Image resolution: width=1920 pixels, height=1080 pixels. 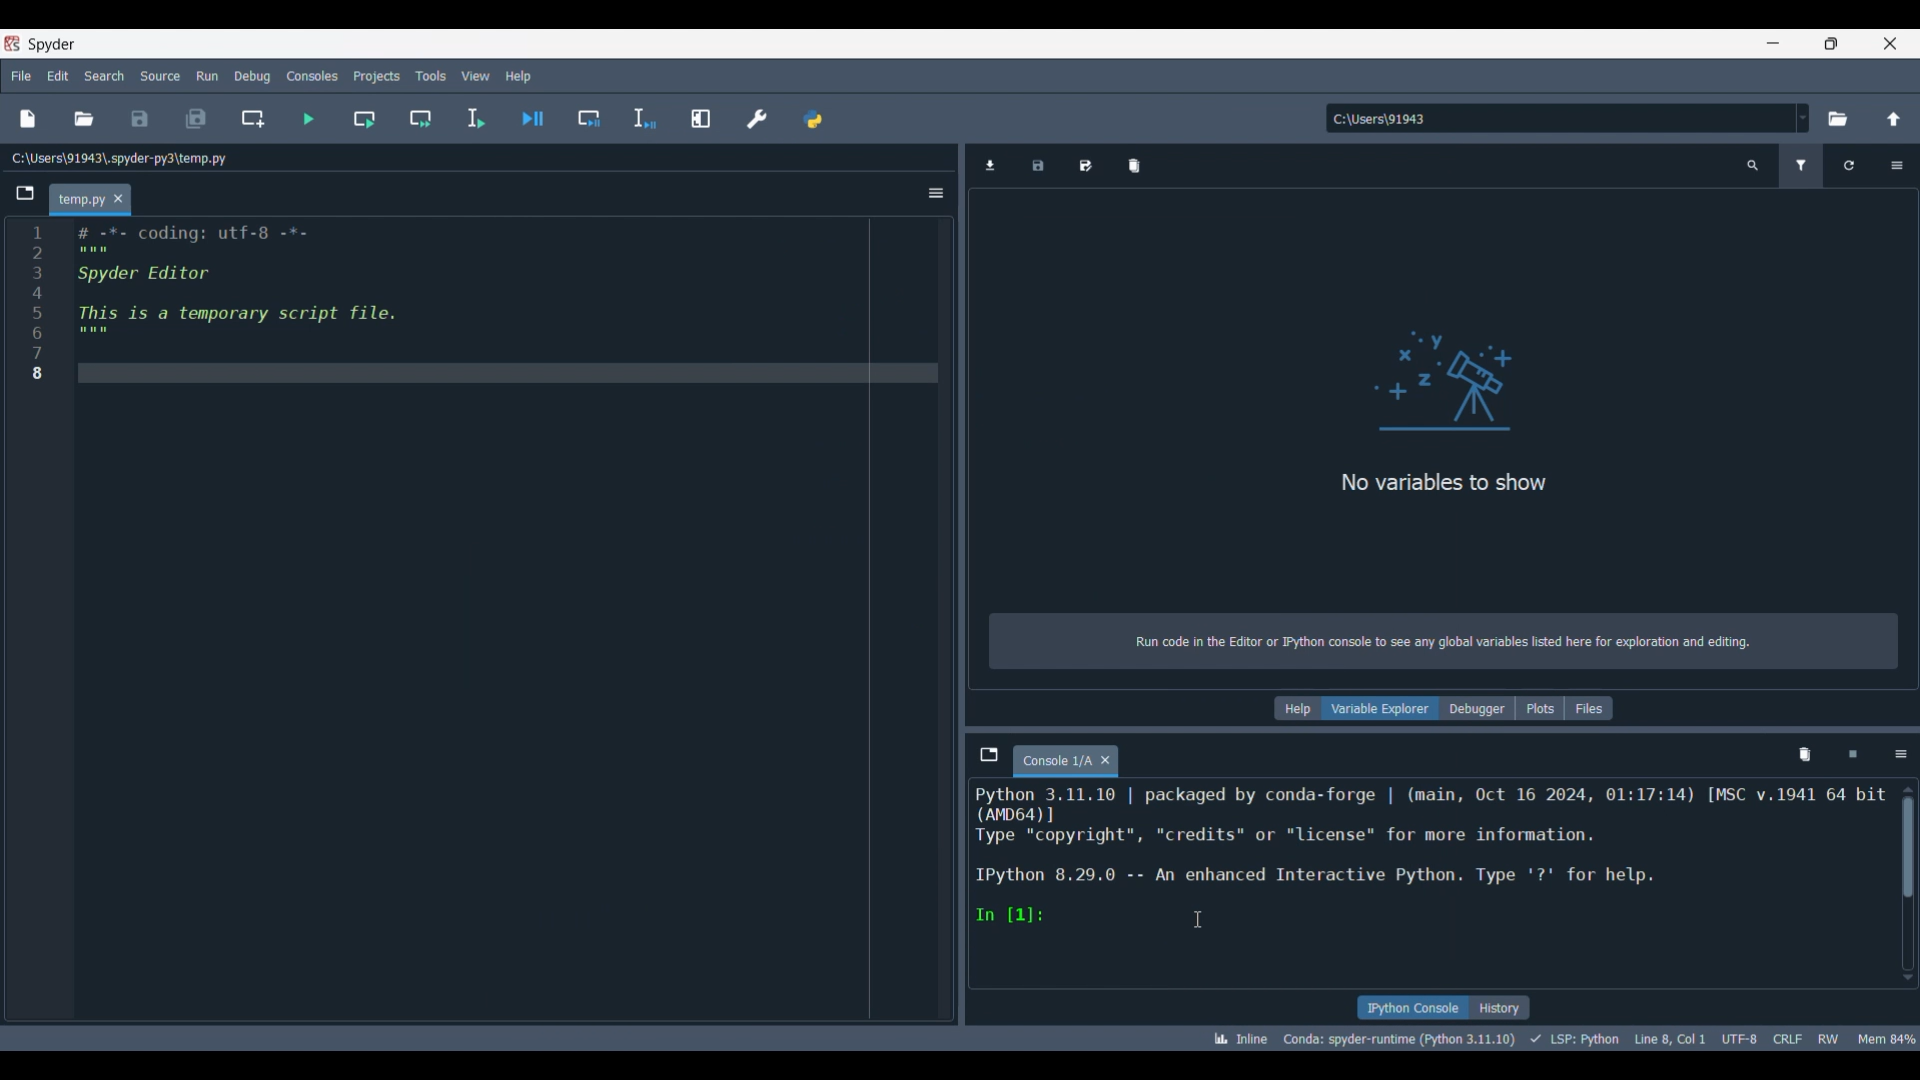 I want to click on Options, so click(x=1900, y=755).